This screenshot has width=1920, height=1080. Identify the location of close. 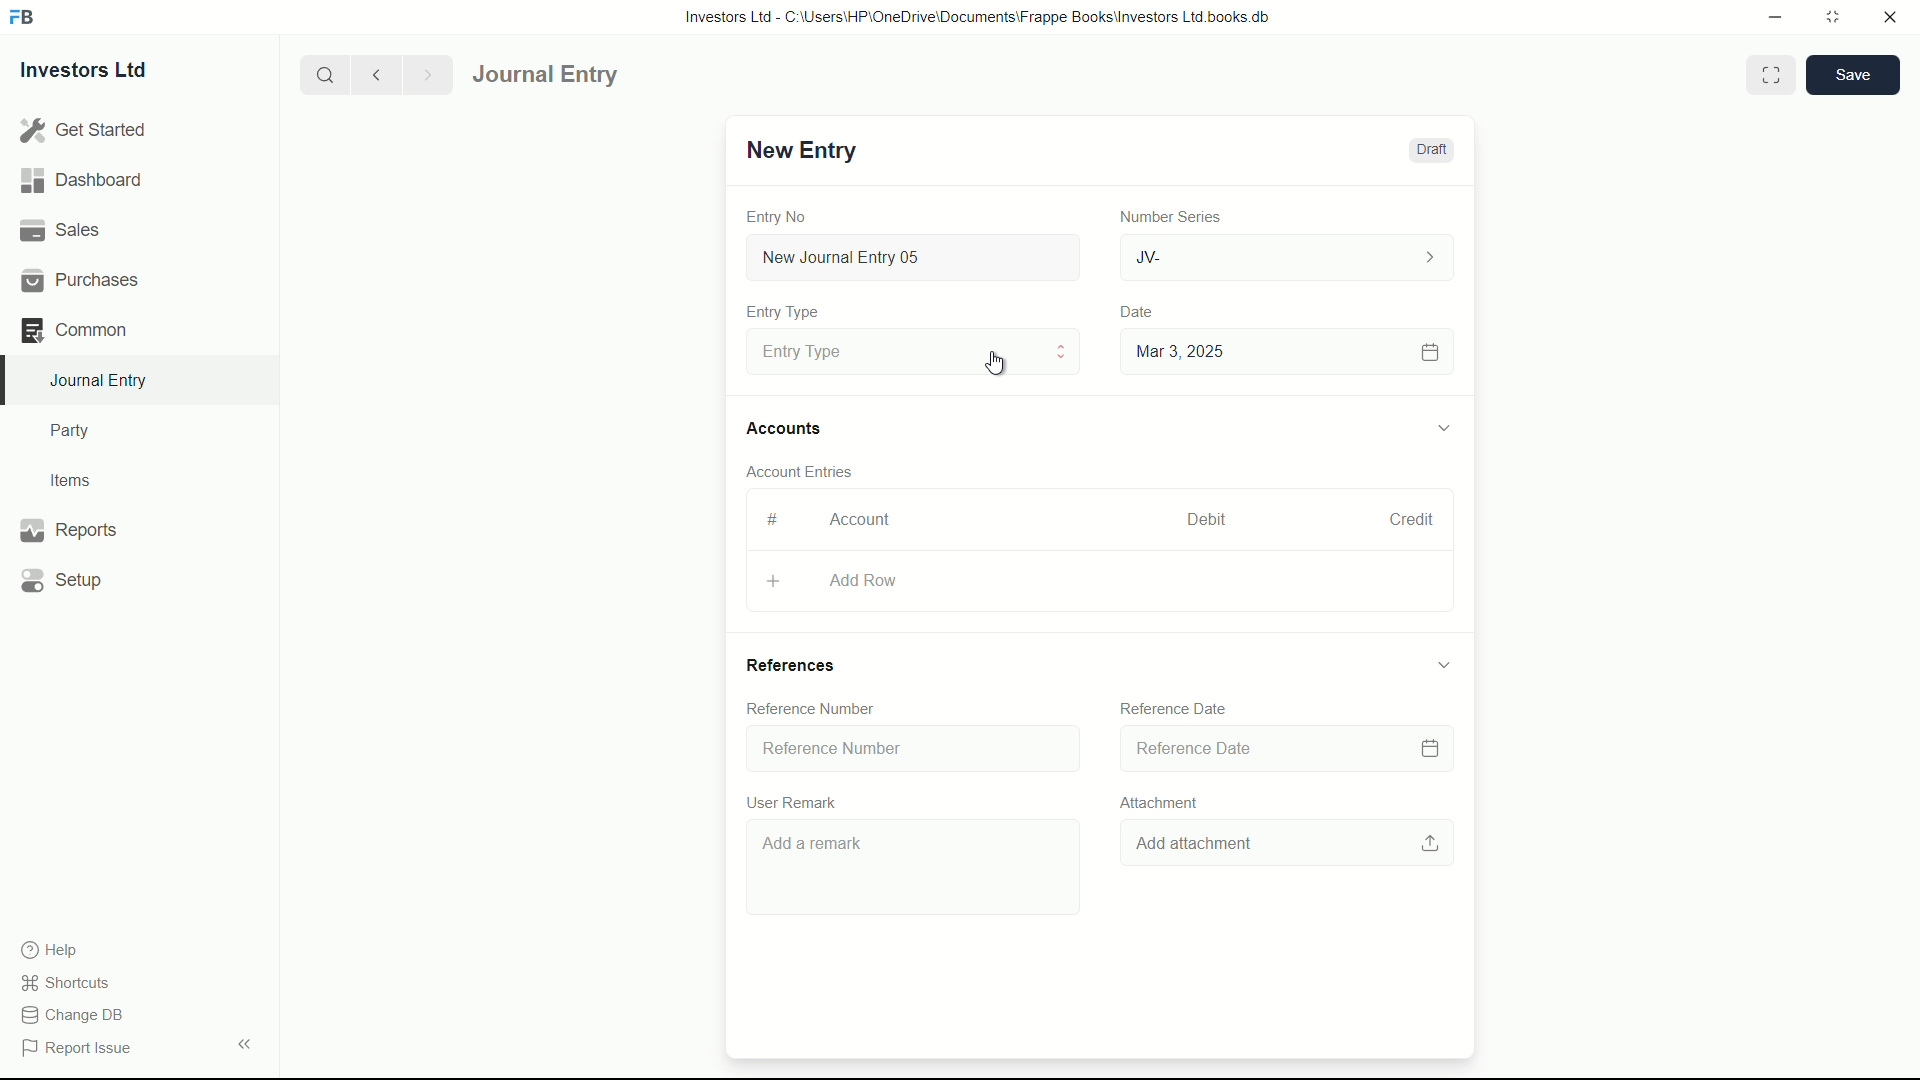
(1891, 18).